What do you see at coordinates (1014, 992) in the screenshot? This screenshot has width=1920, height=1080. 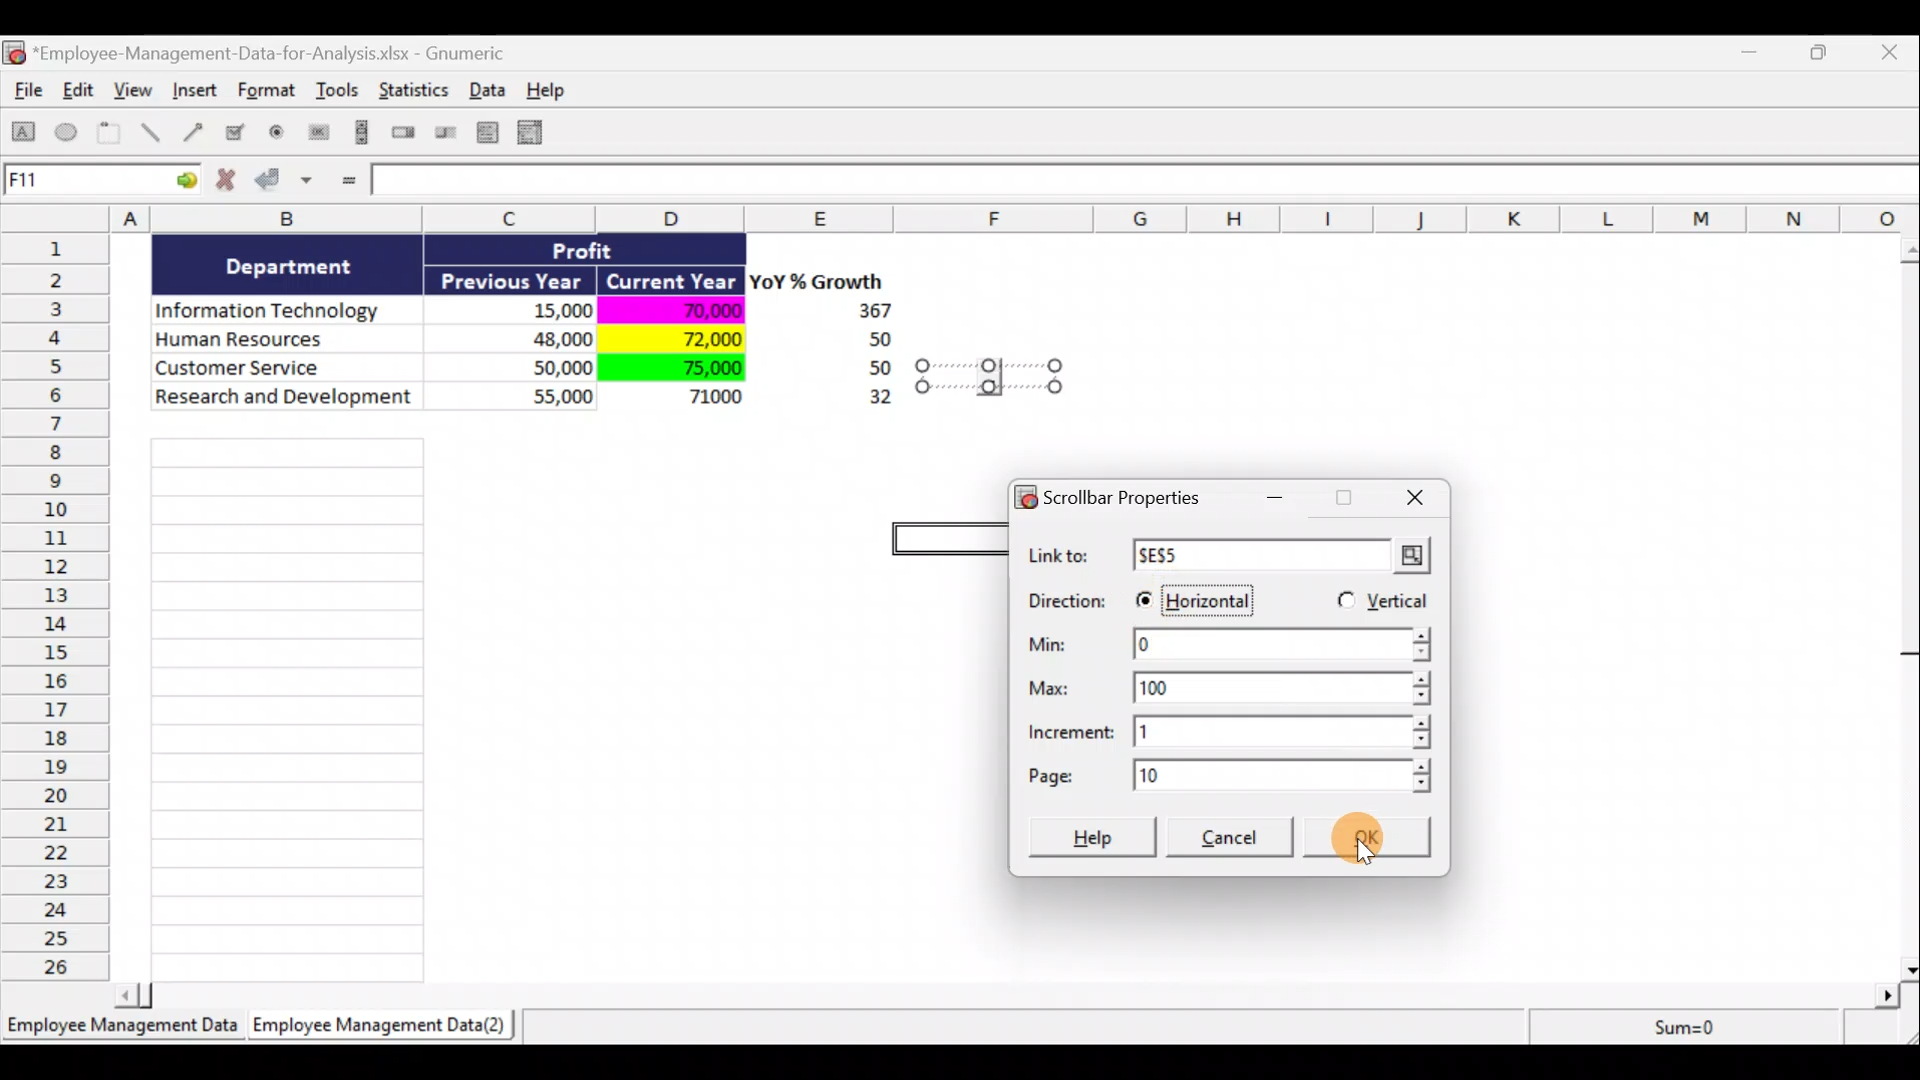 I see `Scroll bar` at bounding box center [1014, 992].